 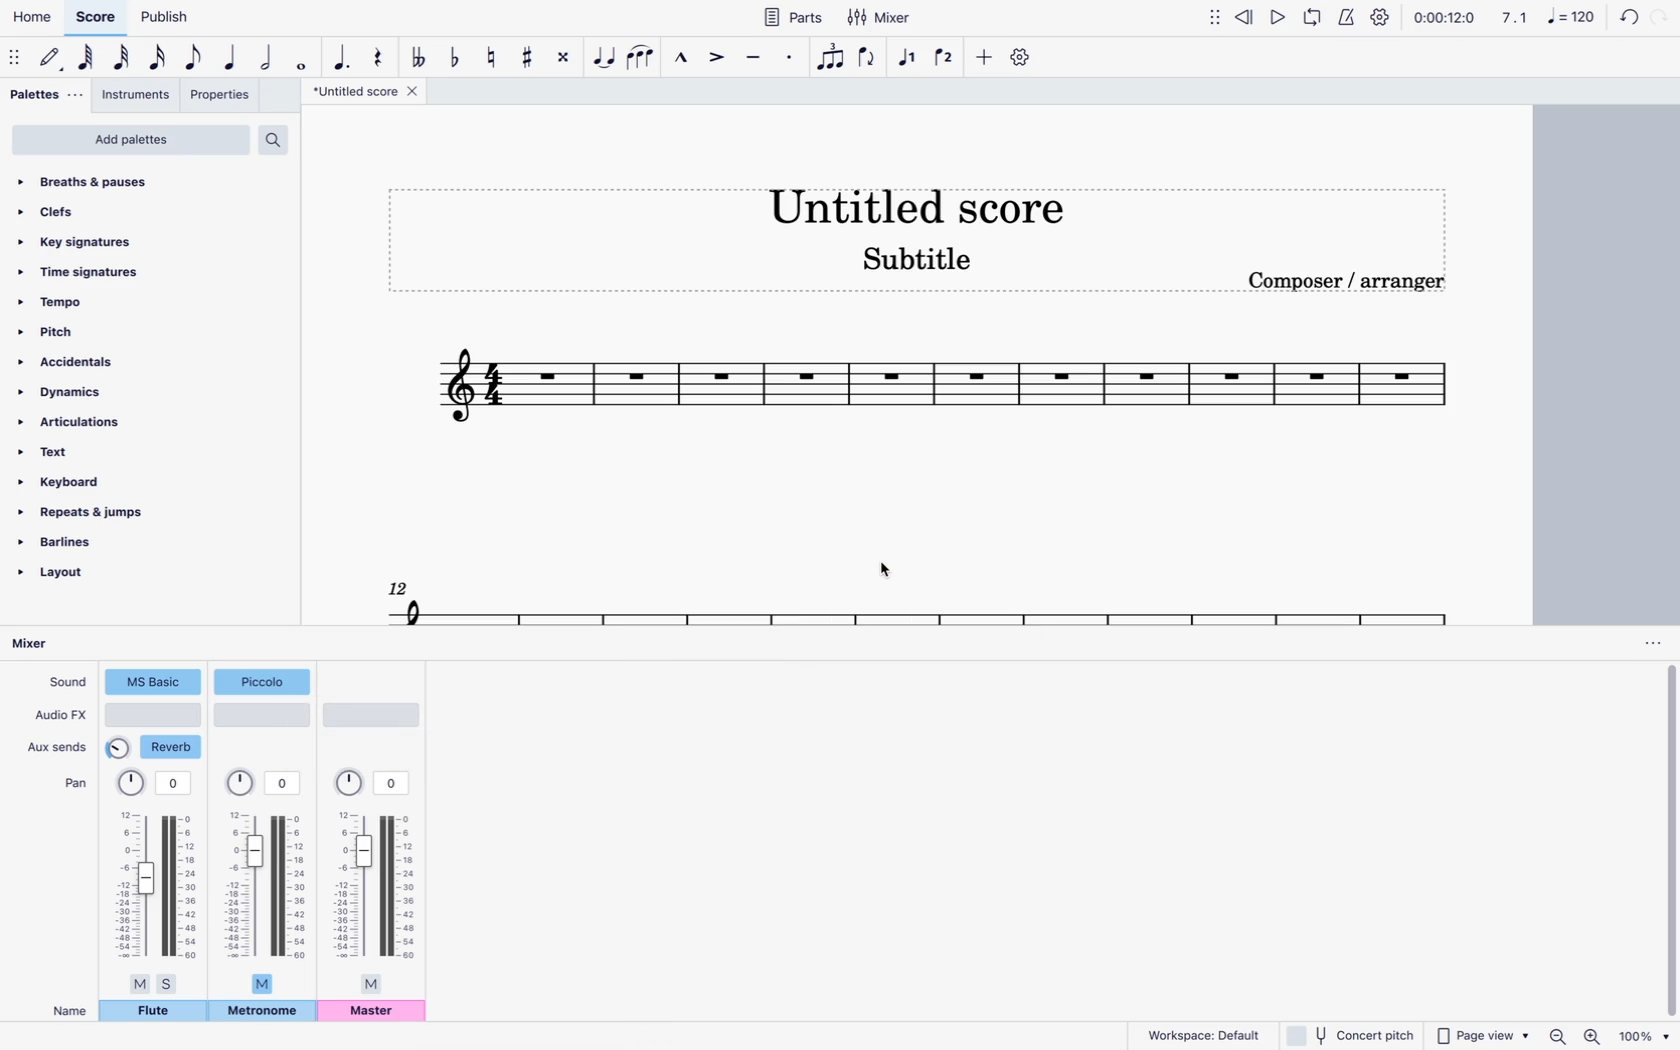 What do you see at coordinates (1022, 58) in the screenshot?
I see `settings` at bounding box center [1022, 58].